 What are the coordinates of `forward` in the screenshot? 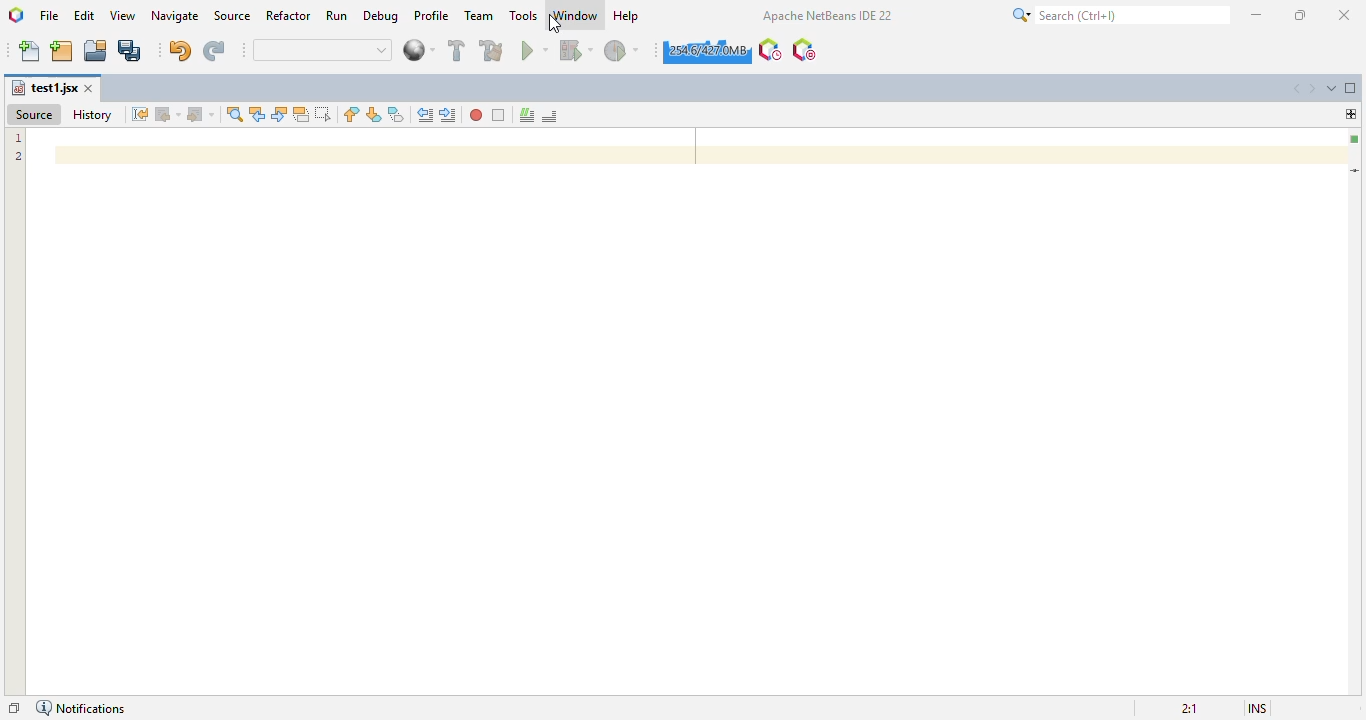 It's located at (201, 115).